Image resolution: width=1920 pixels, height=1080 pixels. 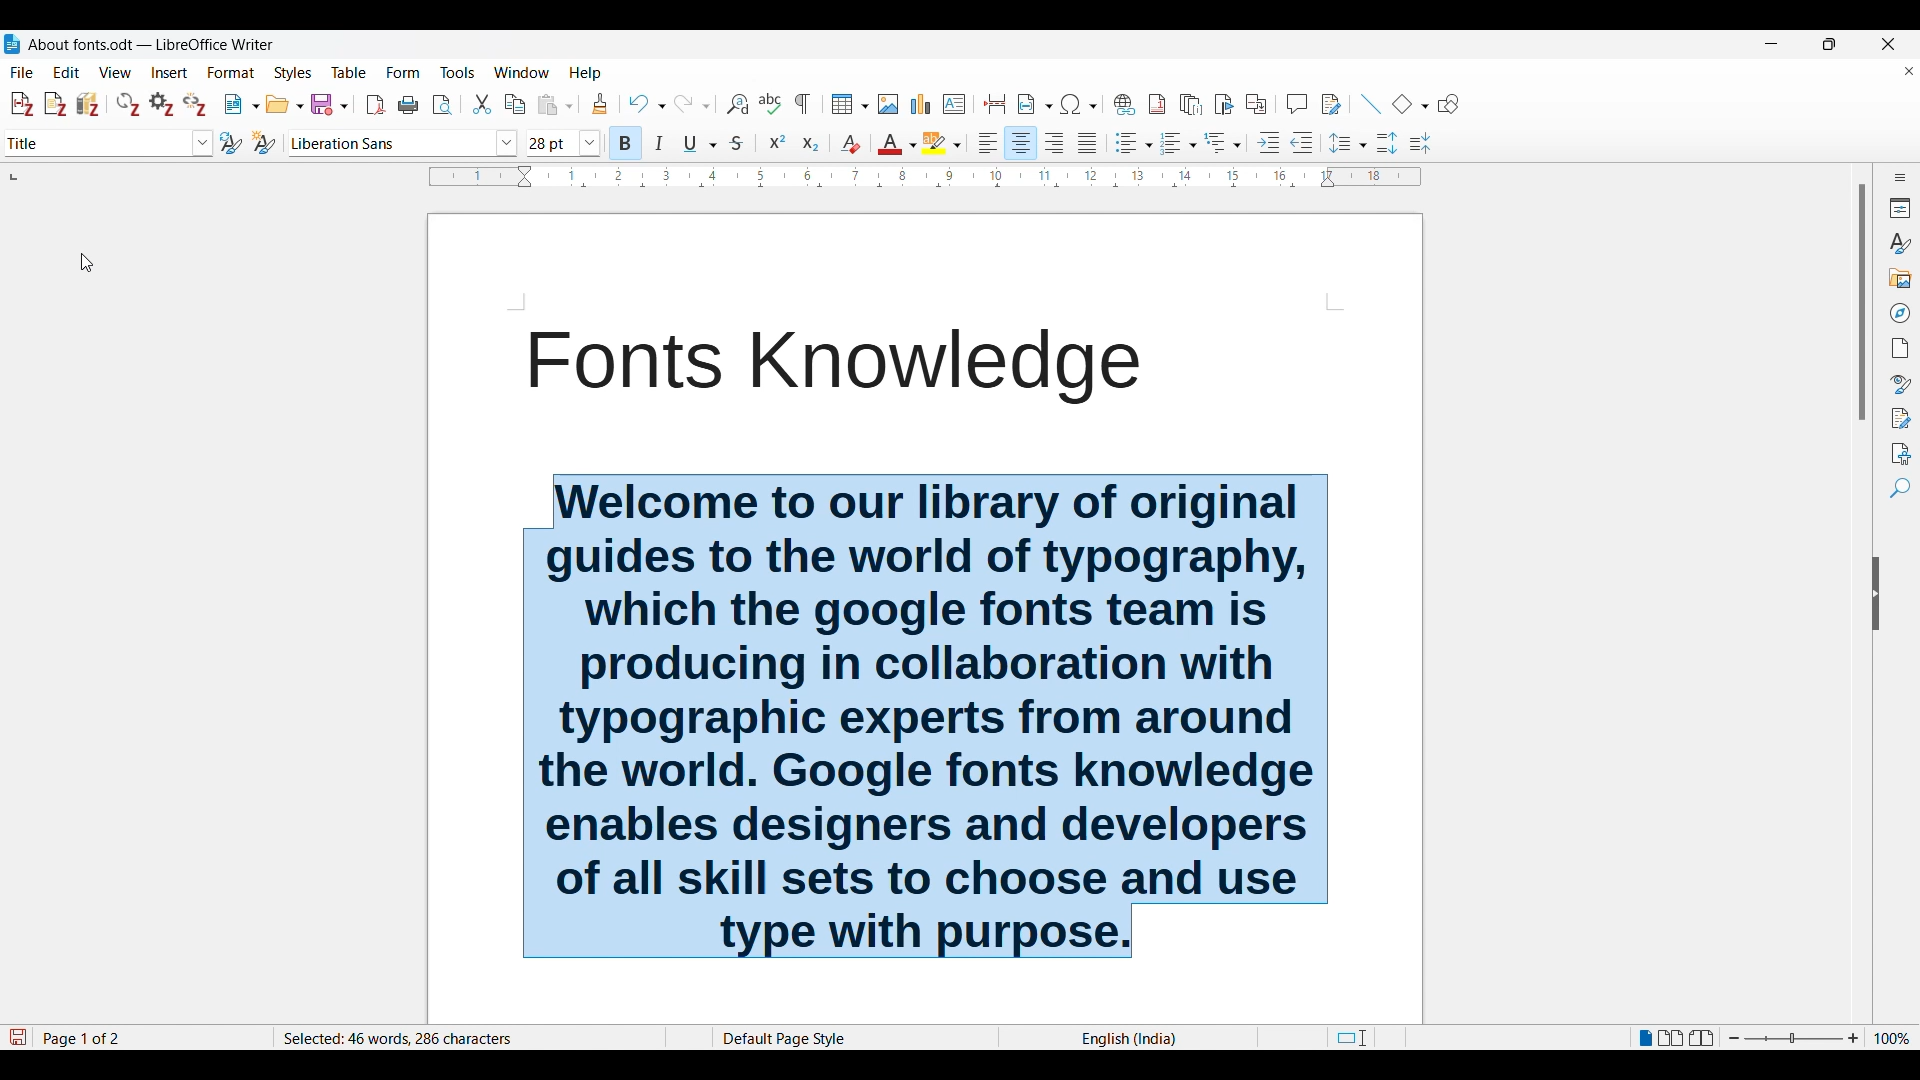 What do you see at coordinates (1901, 278) in the screenshot?
I see `Gallery ` at bounding box center [1901, 278].